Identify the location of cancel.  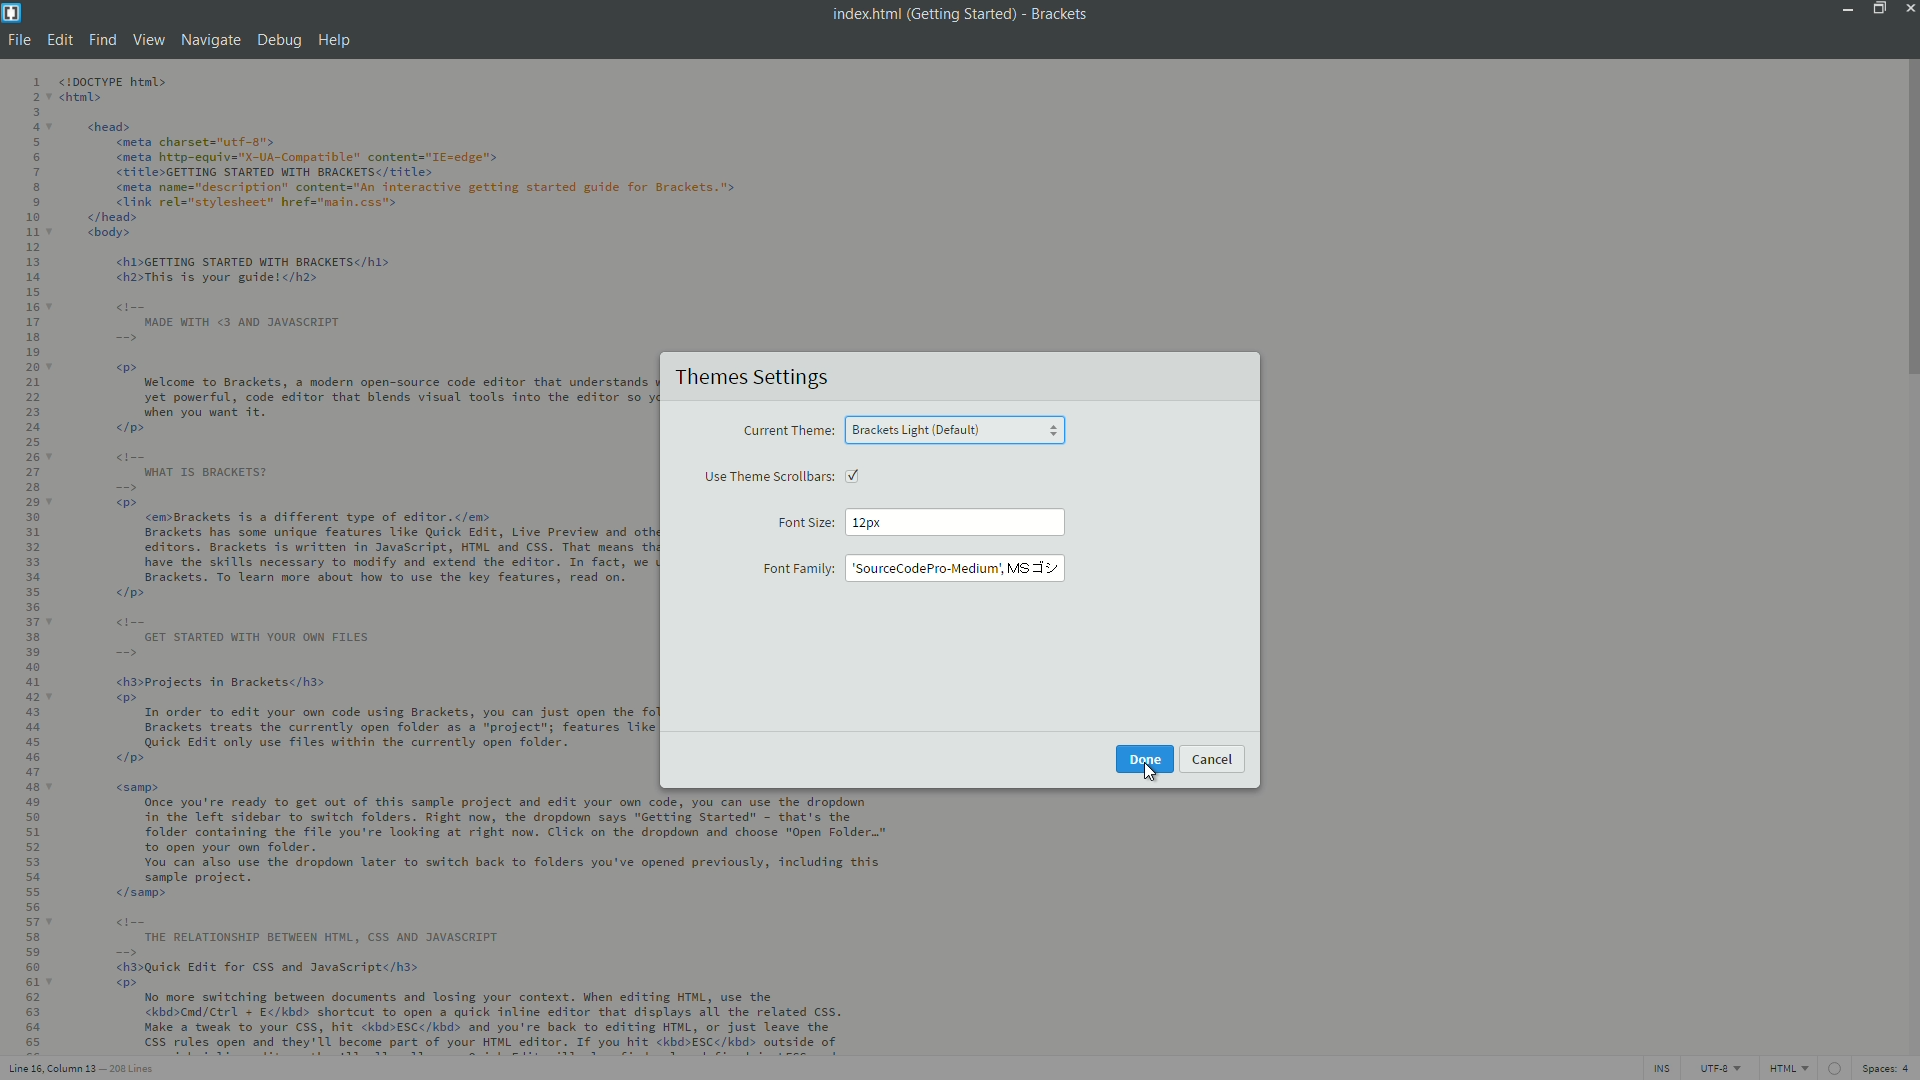
(1212, 758).